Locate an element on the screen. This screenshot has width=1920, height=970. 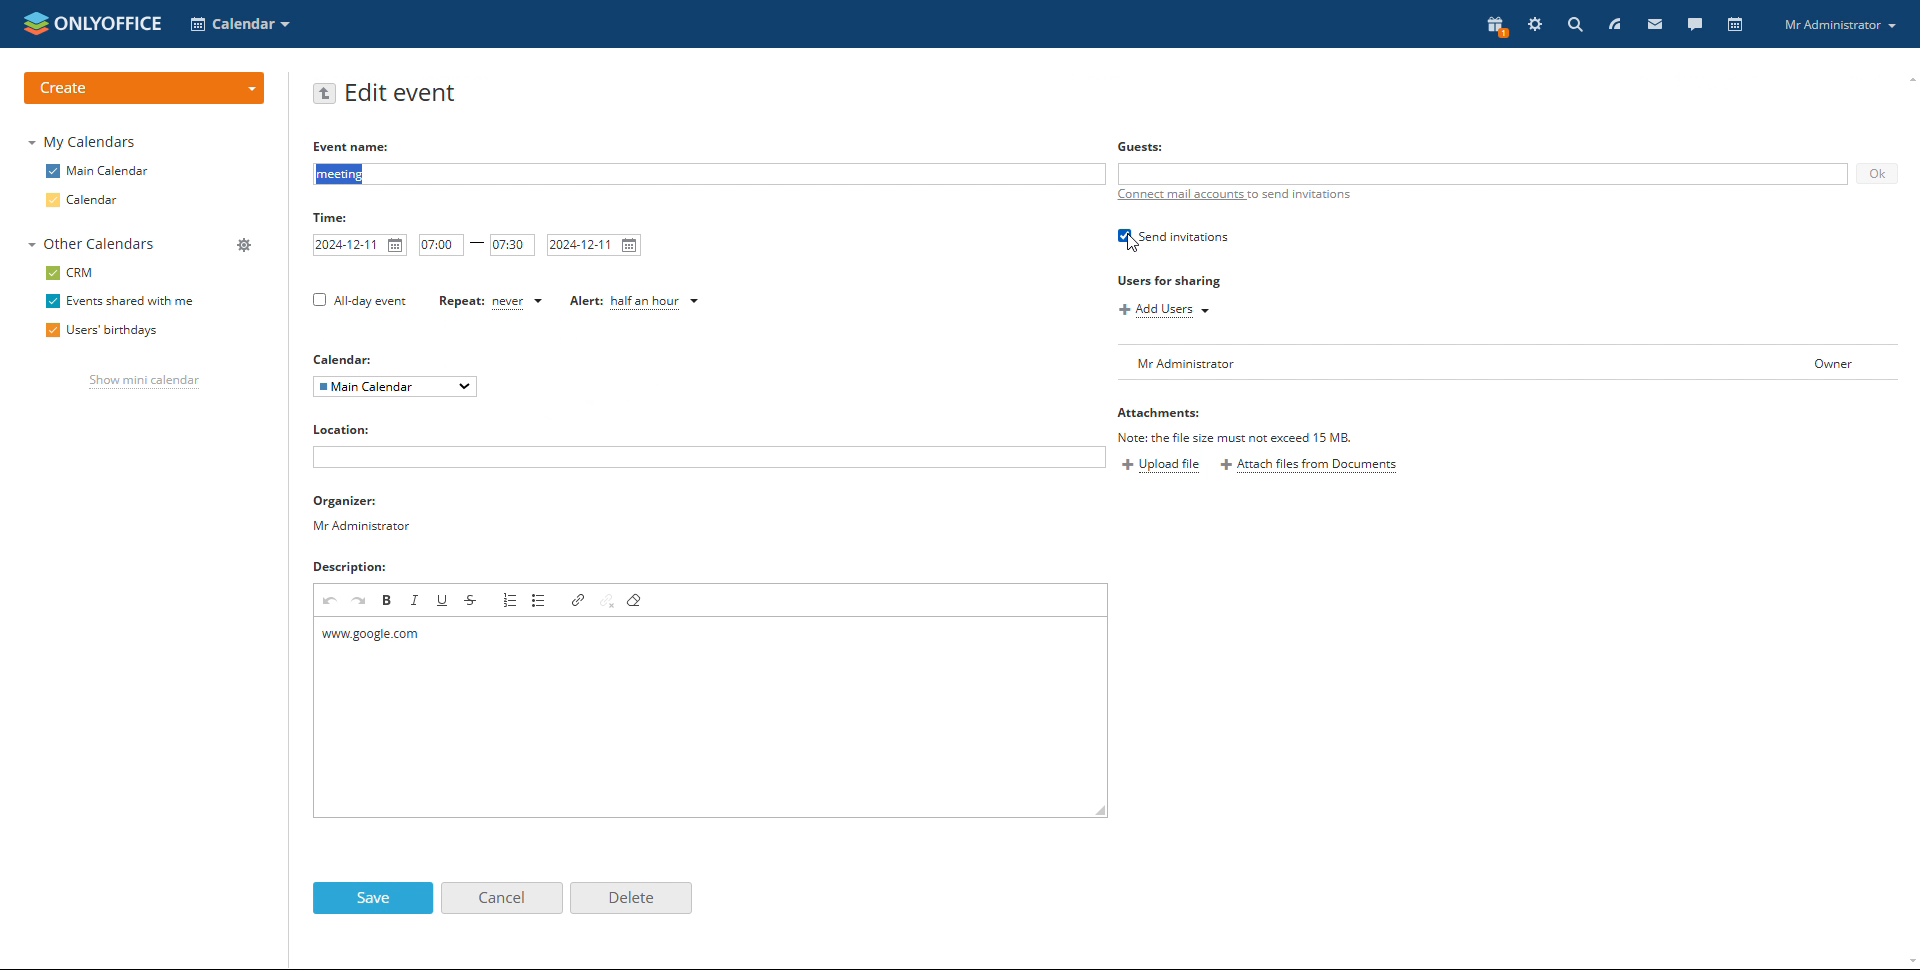
create is located at coordinates (143, 89).